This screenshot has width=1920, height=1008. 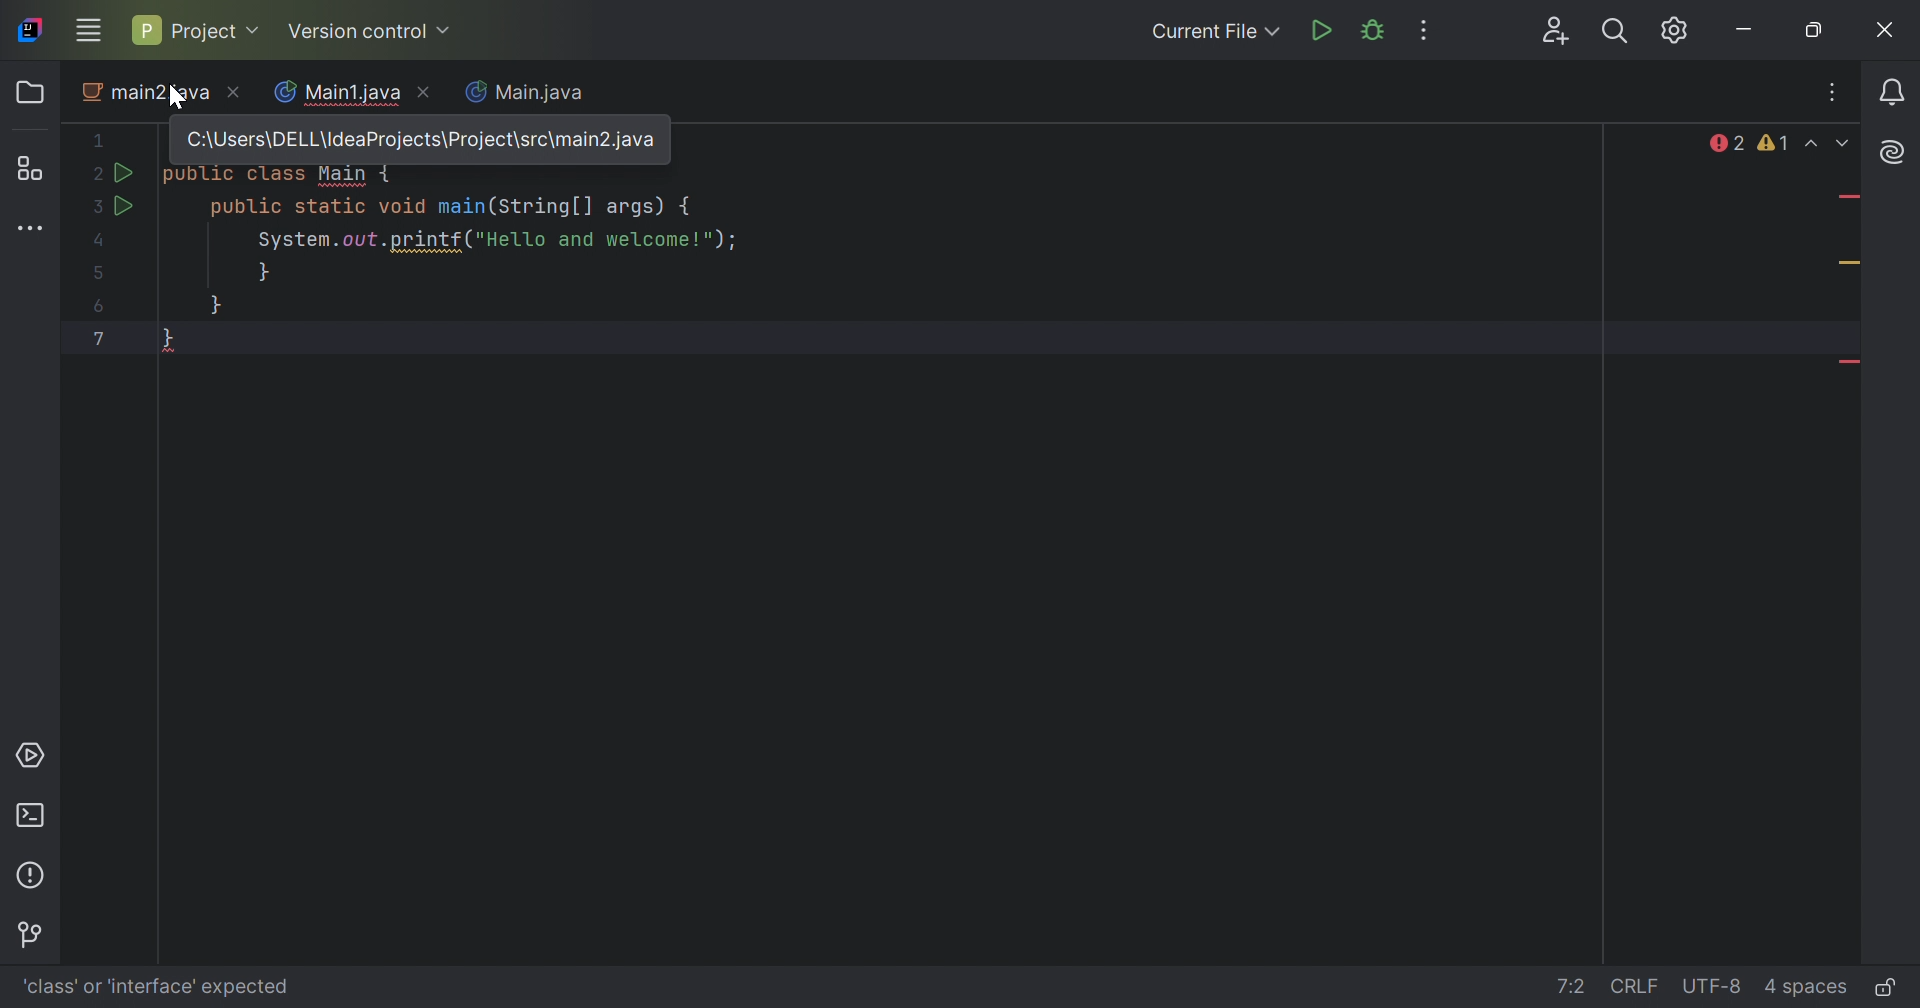 What do you see at coordinates (421, 141) in the screenshot?
I see `c:\Users\DELL\IdeaProjects\Project\src\main2.java` at bounding box center [421, 141].